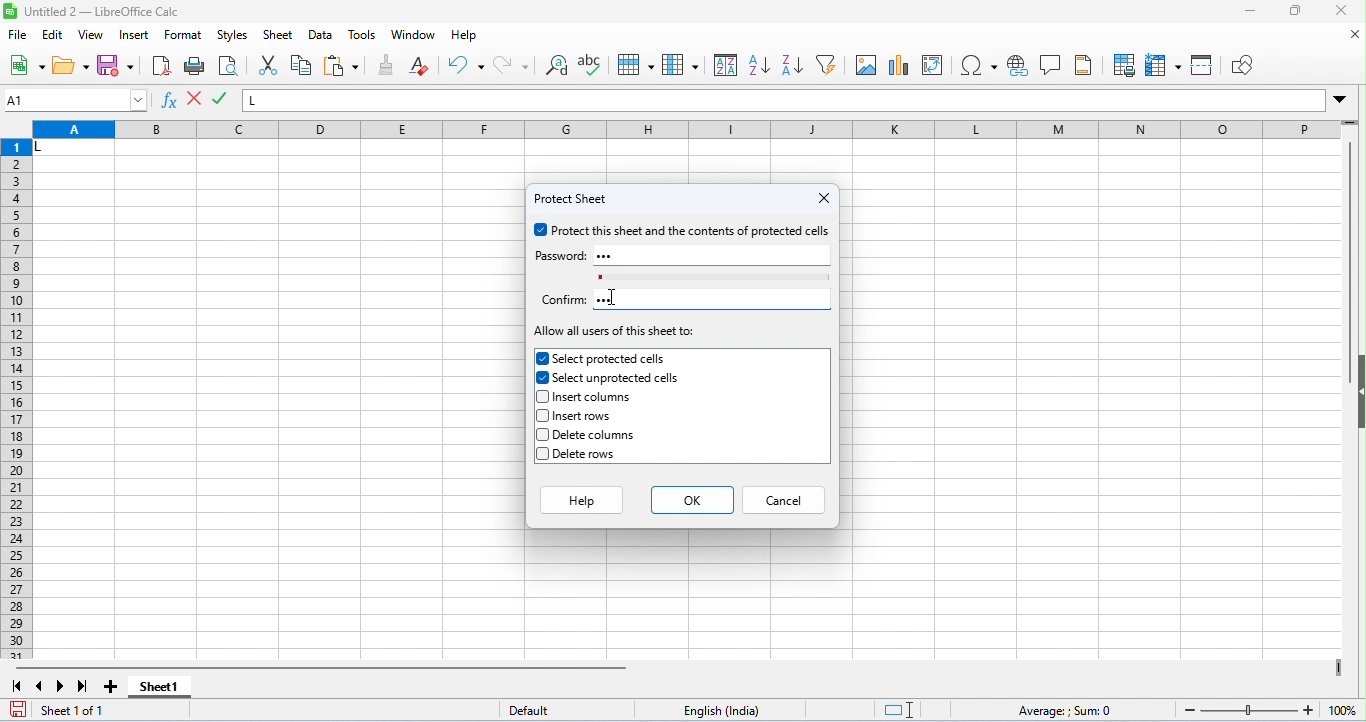 Image resolution: width=1366 pixels, height=722 pixels. I want to click on sort ascending, so click(759, 65).